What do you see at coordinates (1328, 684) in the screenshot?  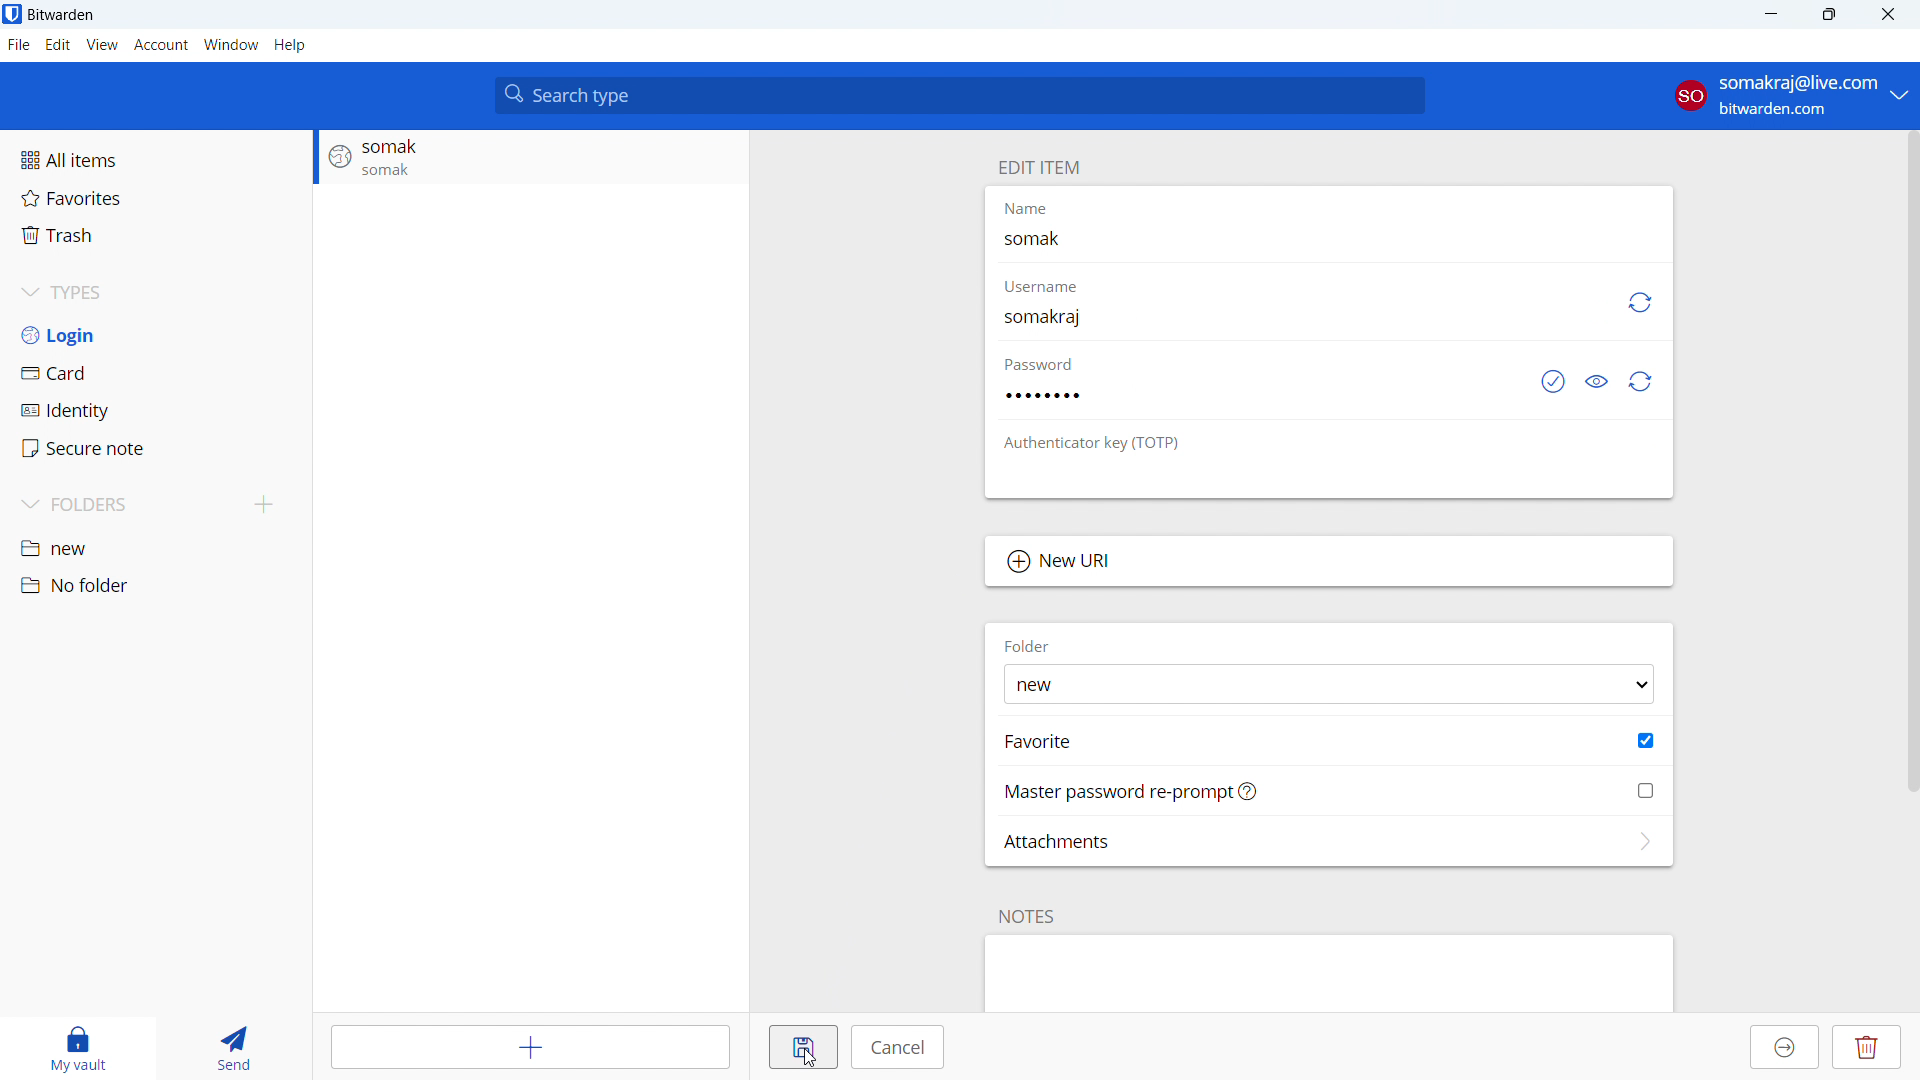 I see `select folder` at bounding box center [1328, 684].